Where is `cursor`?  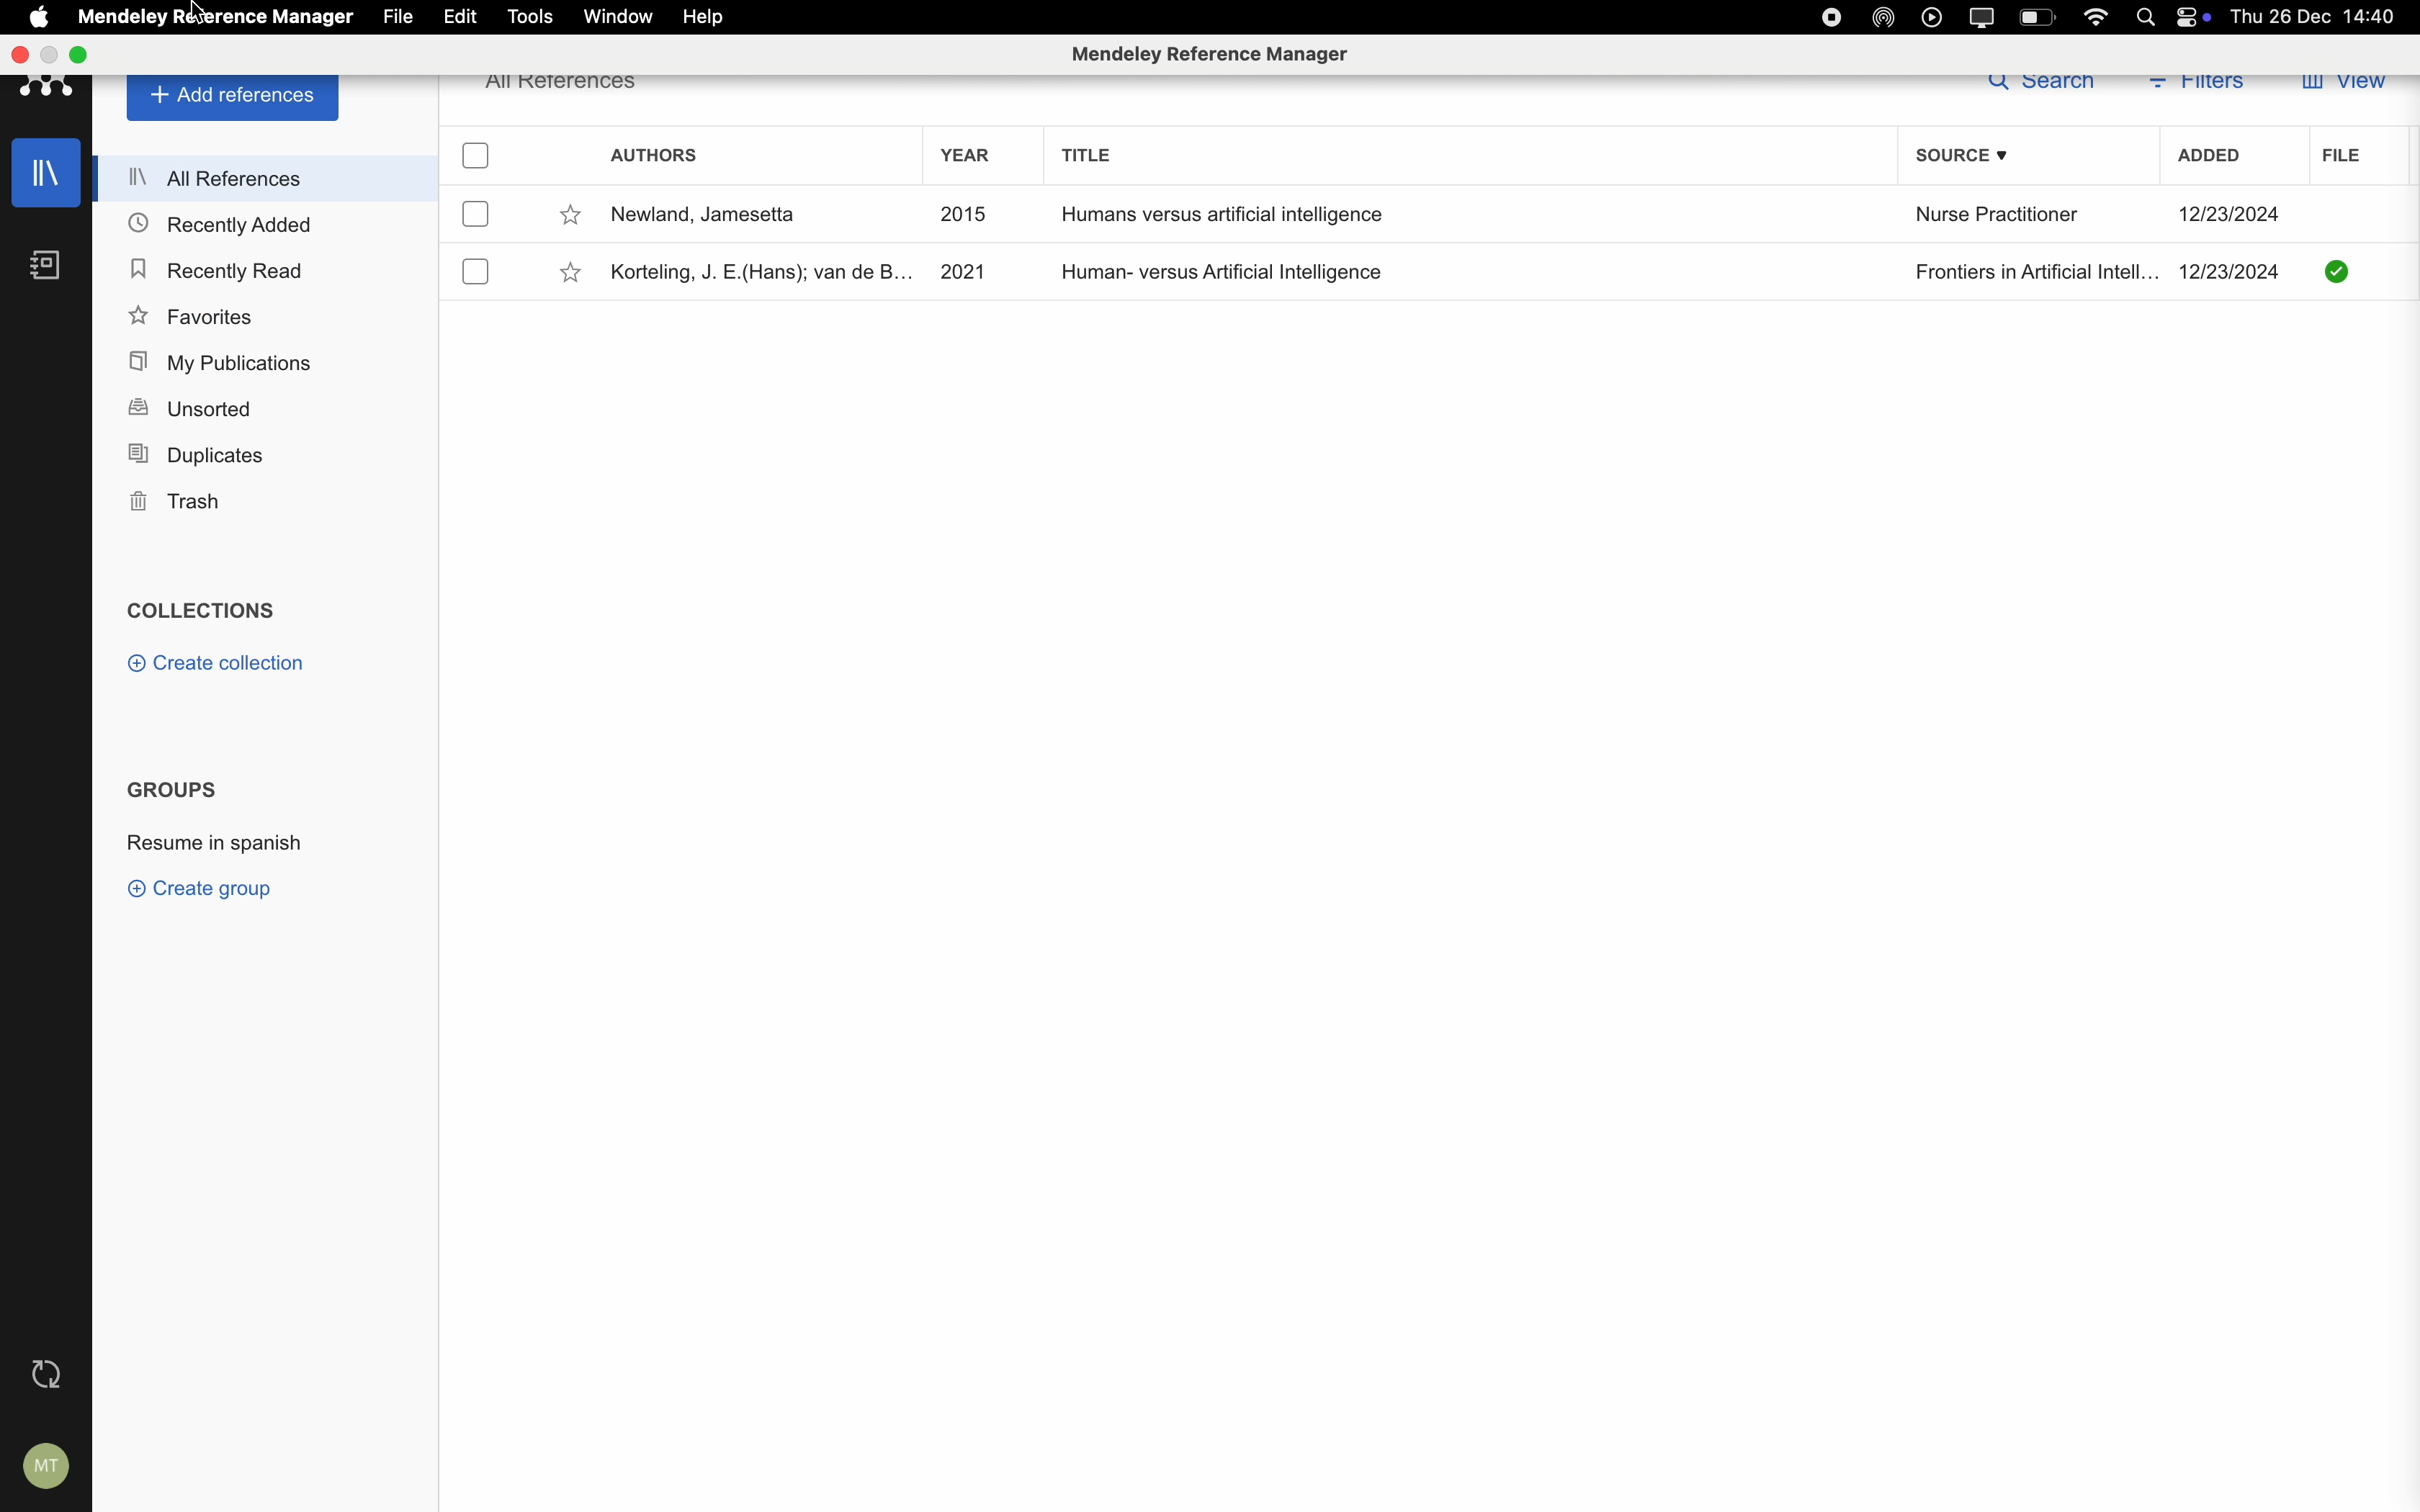
cursor is located at coordinates (195, 11).